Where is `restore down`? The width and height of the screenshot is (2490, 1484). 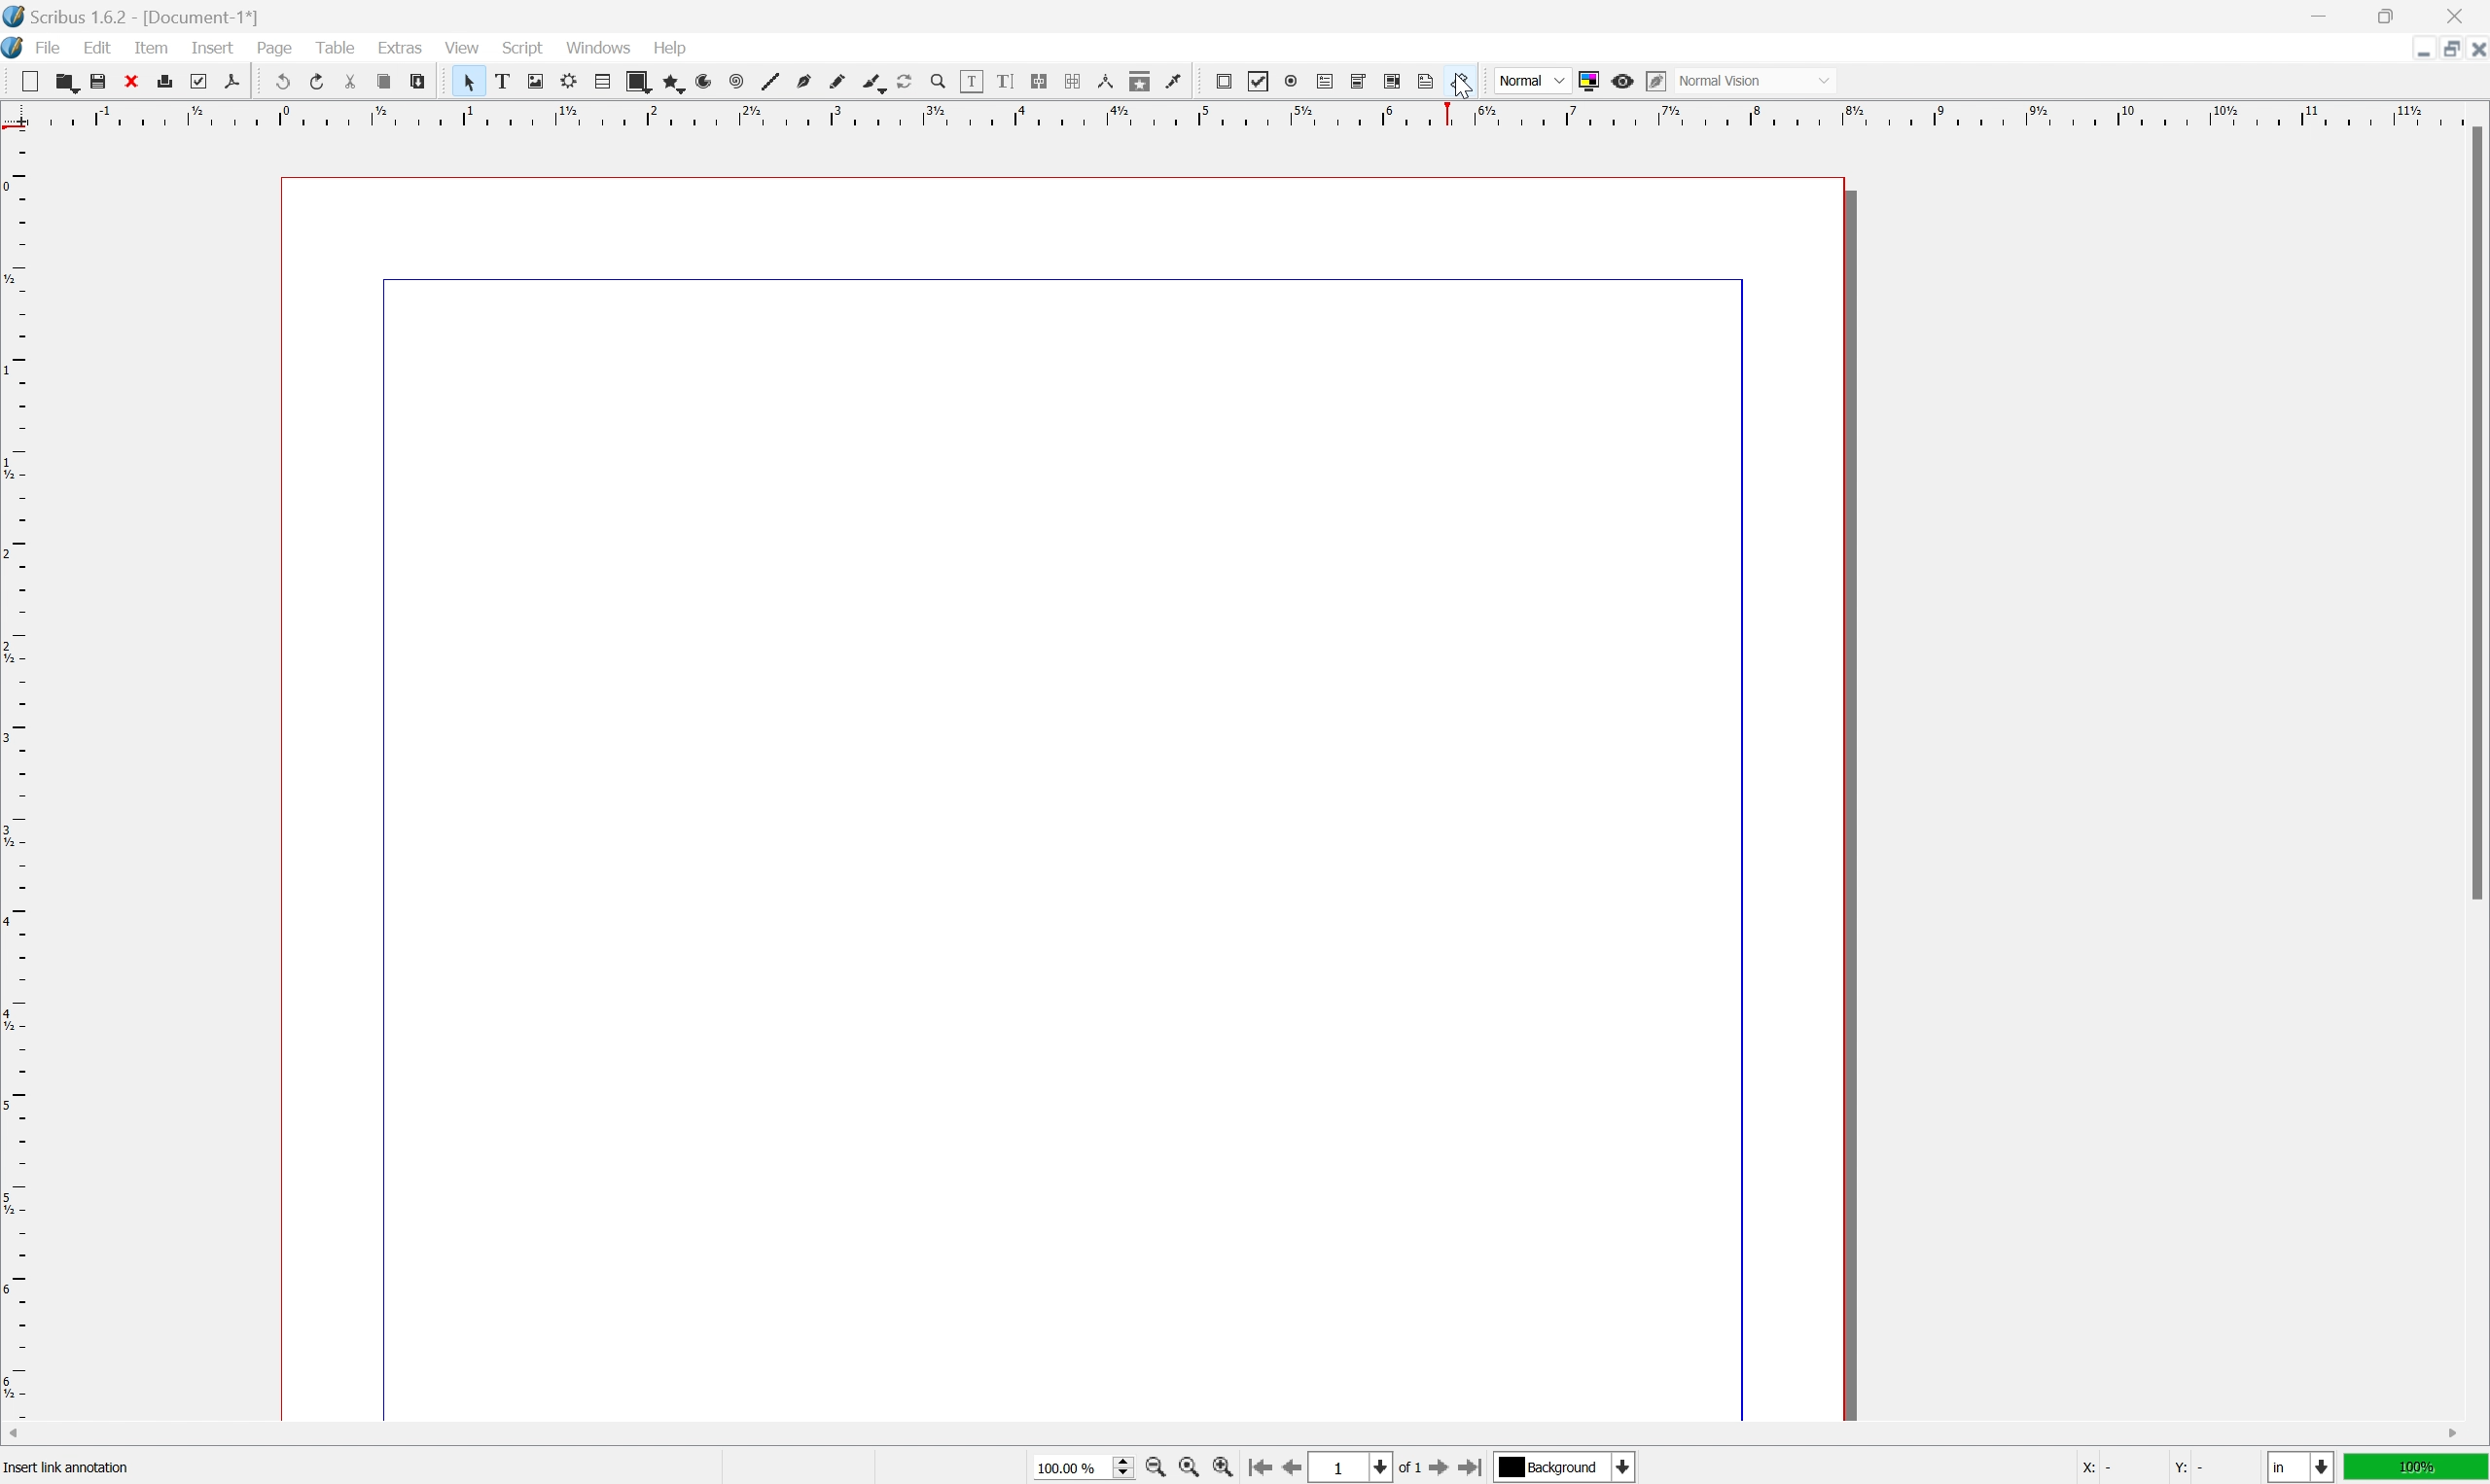 restore down is located at coordinates (2442, 49).